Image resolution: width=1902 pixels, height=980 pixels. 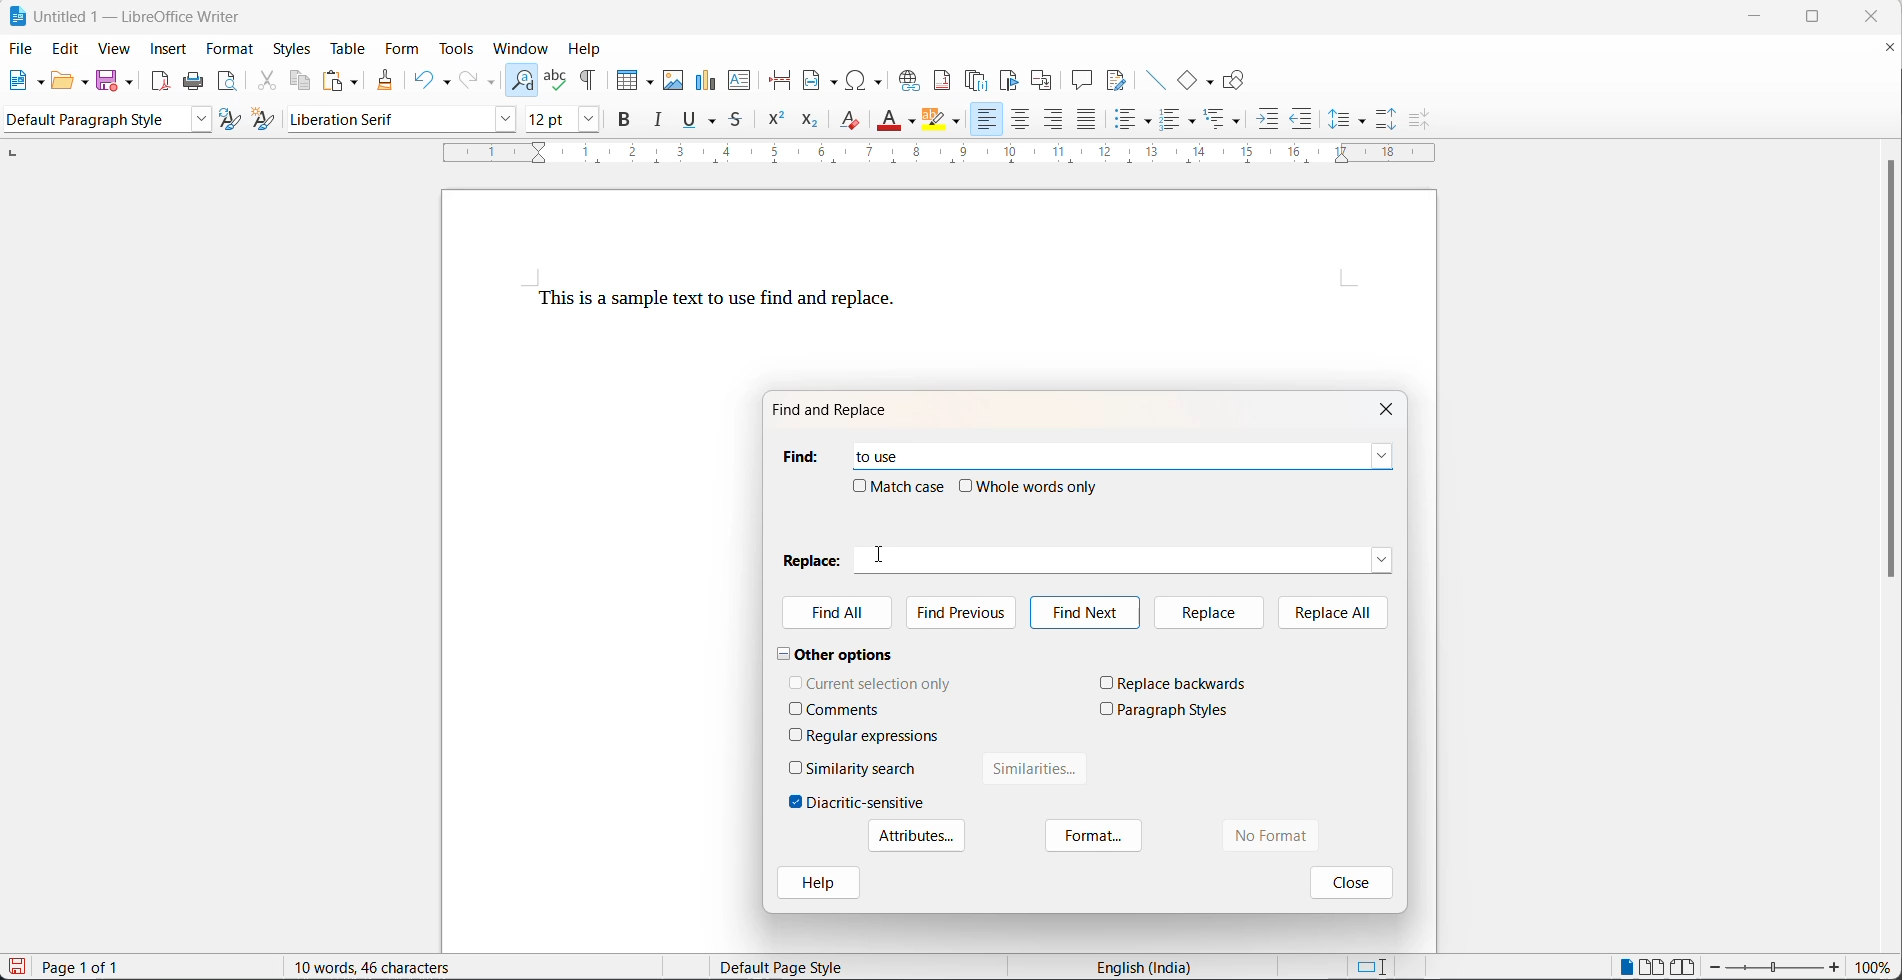 What do you see at coordinates (1039, 486) in the screenshot?
I see `whole words only` at bounding box center [1039, 486].